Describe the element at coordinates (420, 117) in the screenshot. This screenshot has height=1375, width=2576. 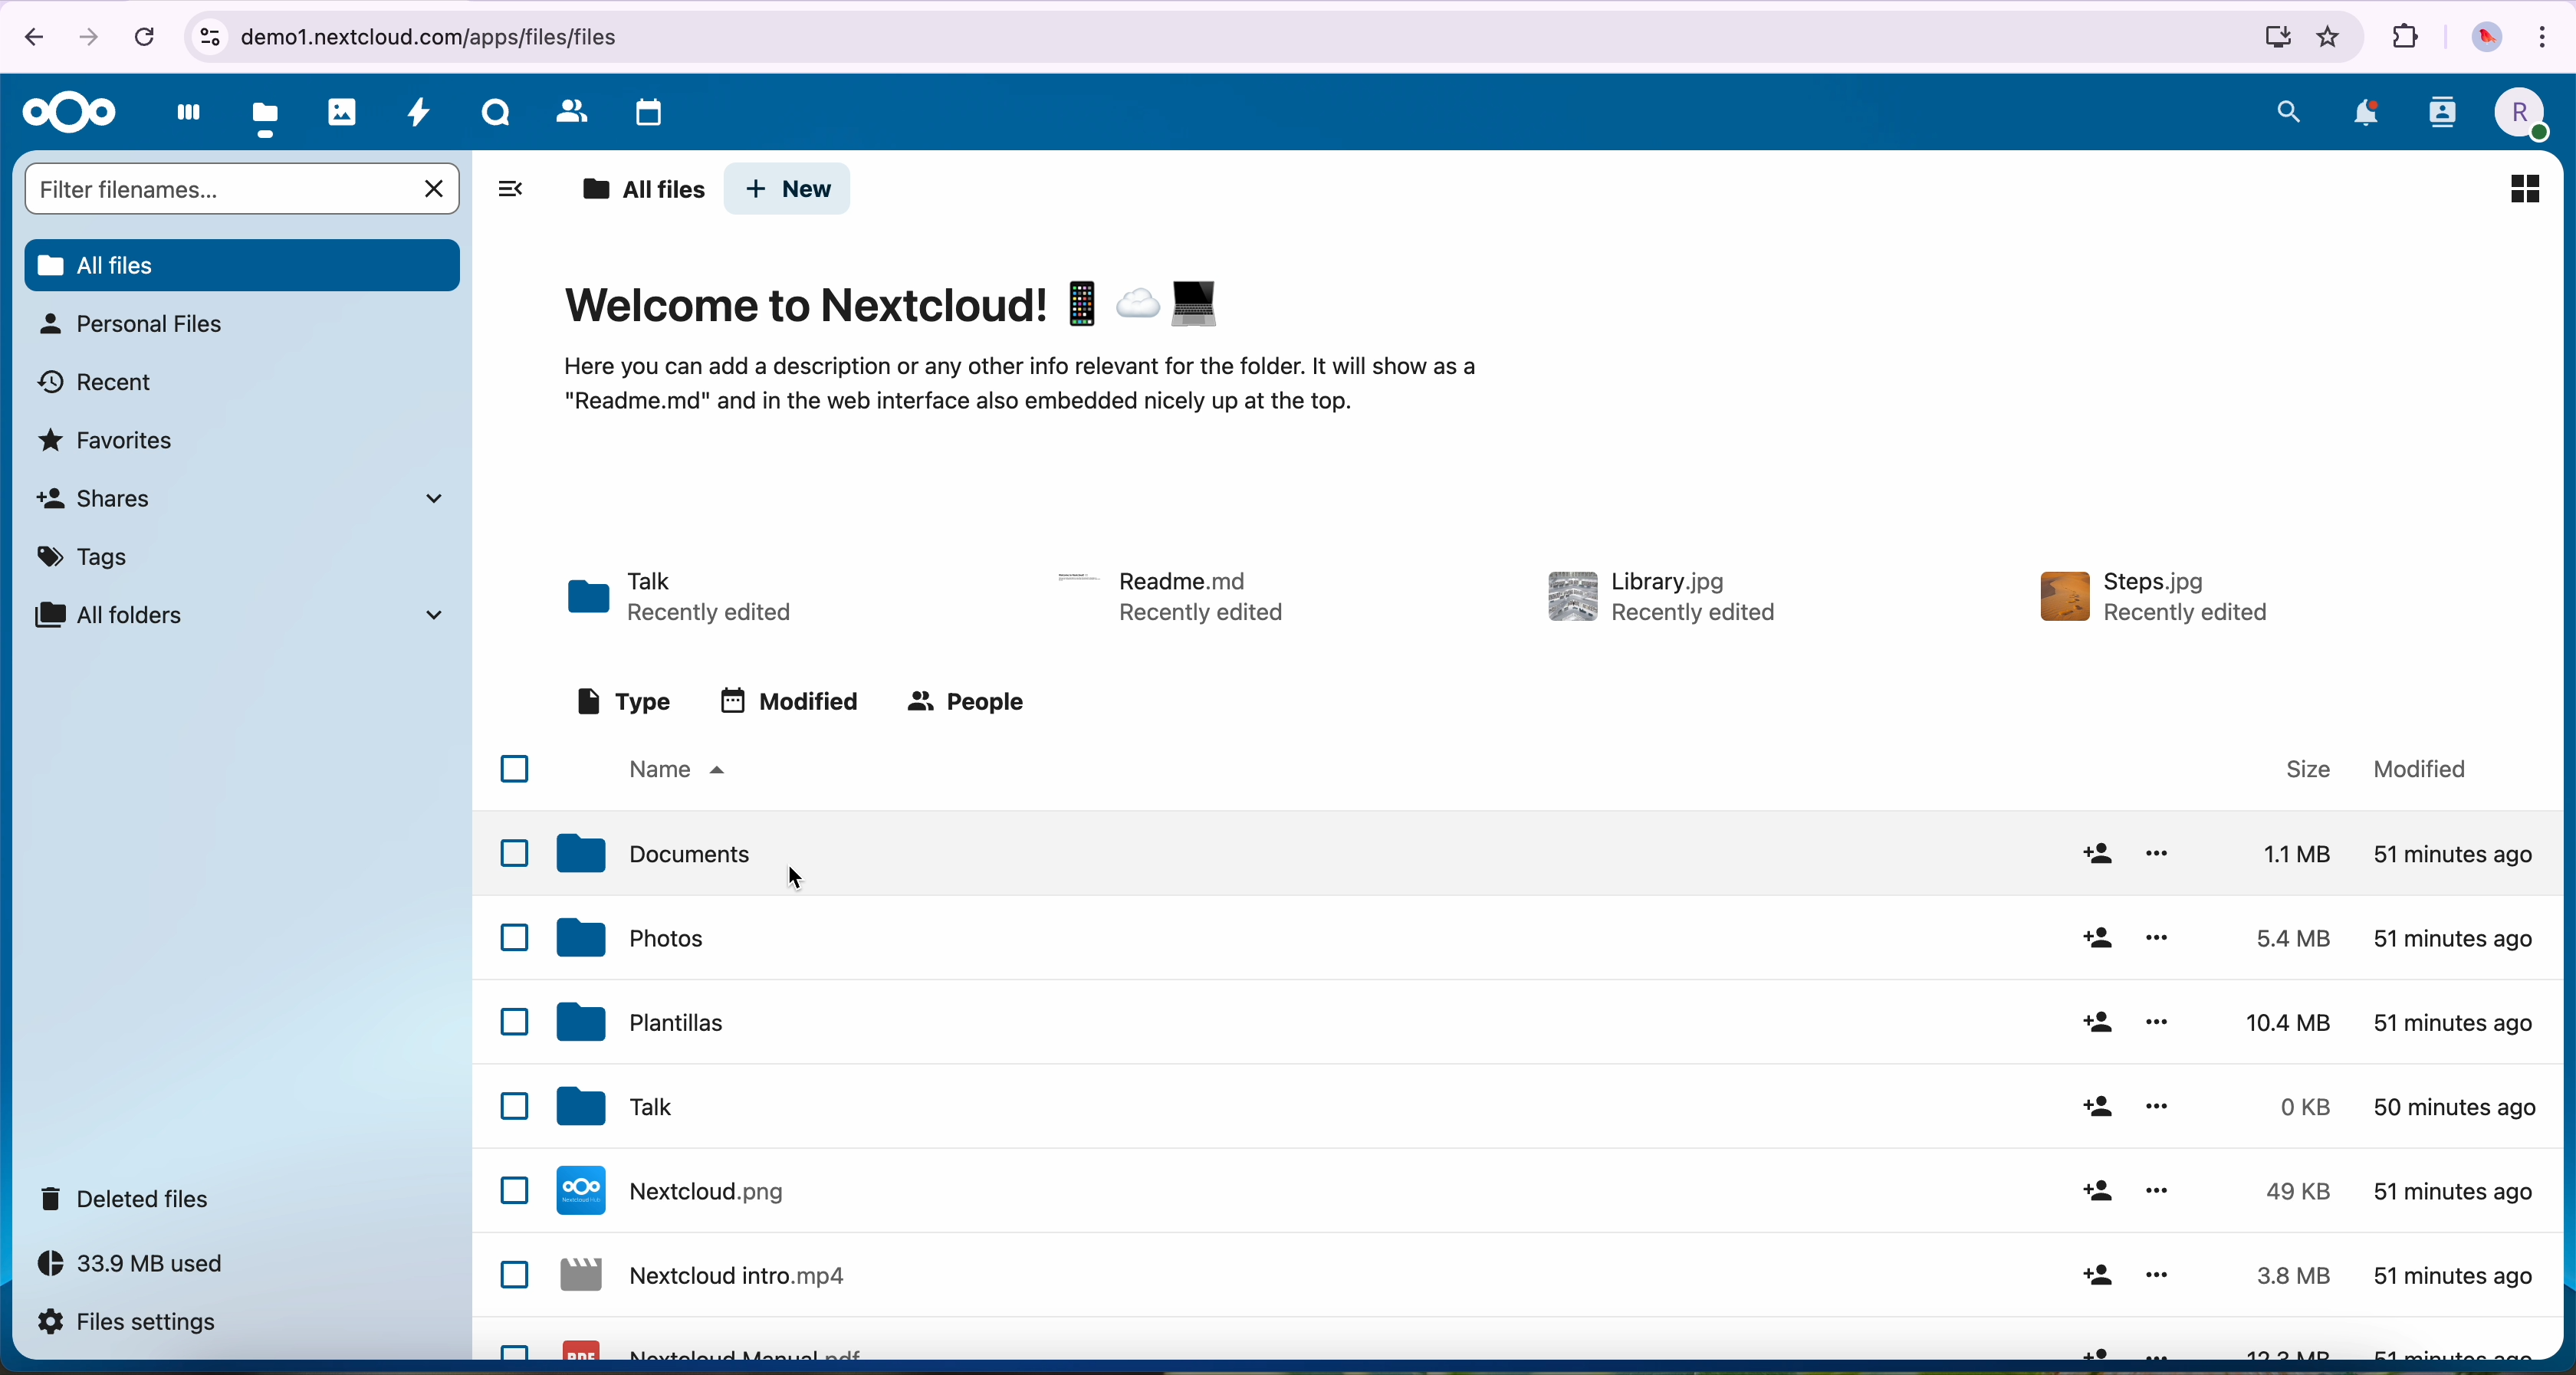
I see `activity` at that location.